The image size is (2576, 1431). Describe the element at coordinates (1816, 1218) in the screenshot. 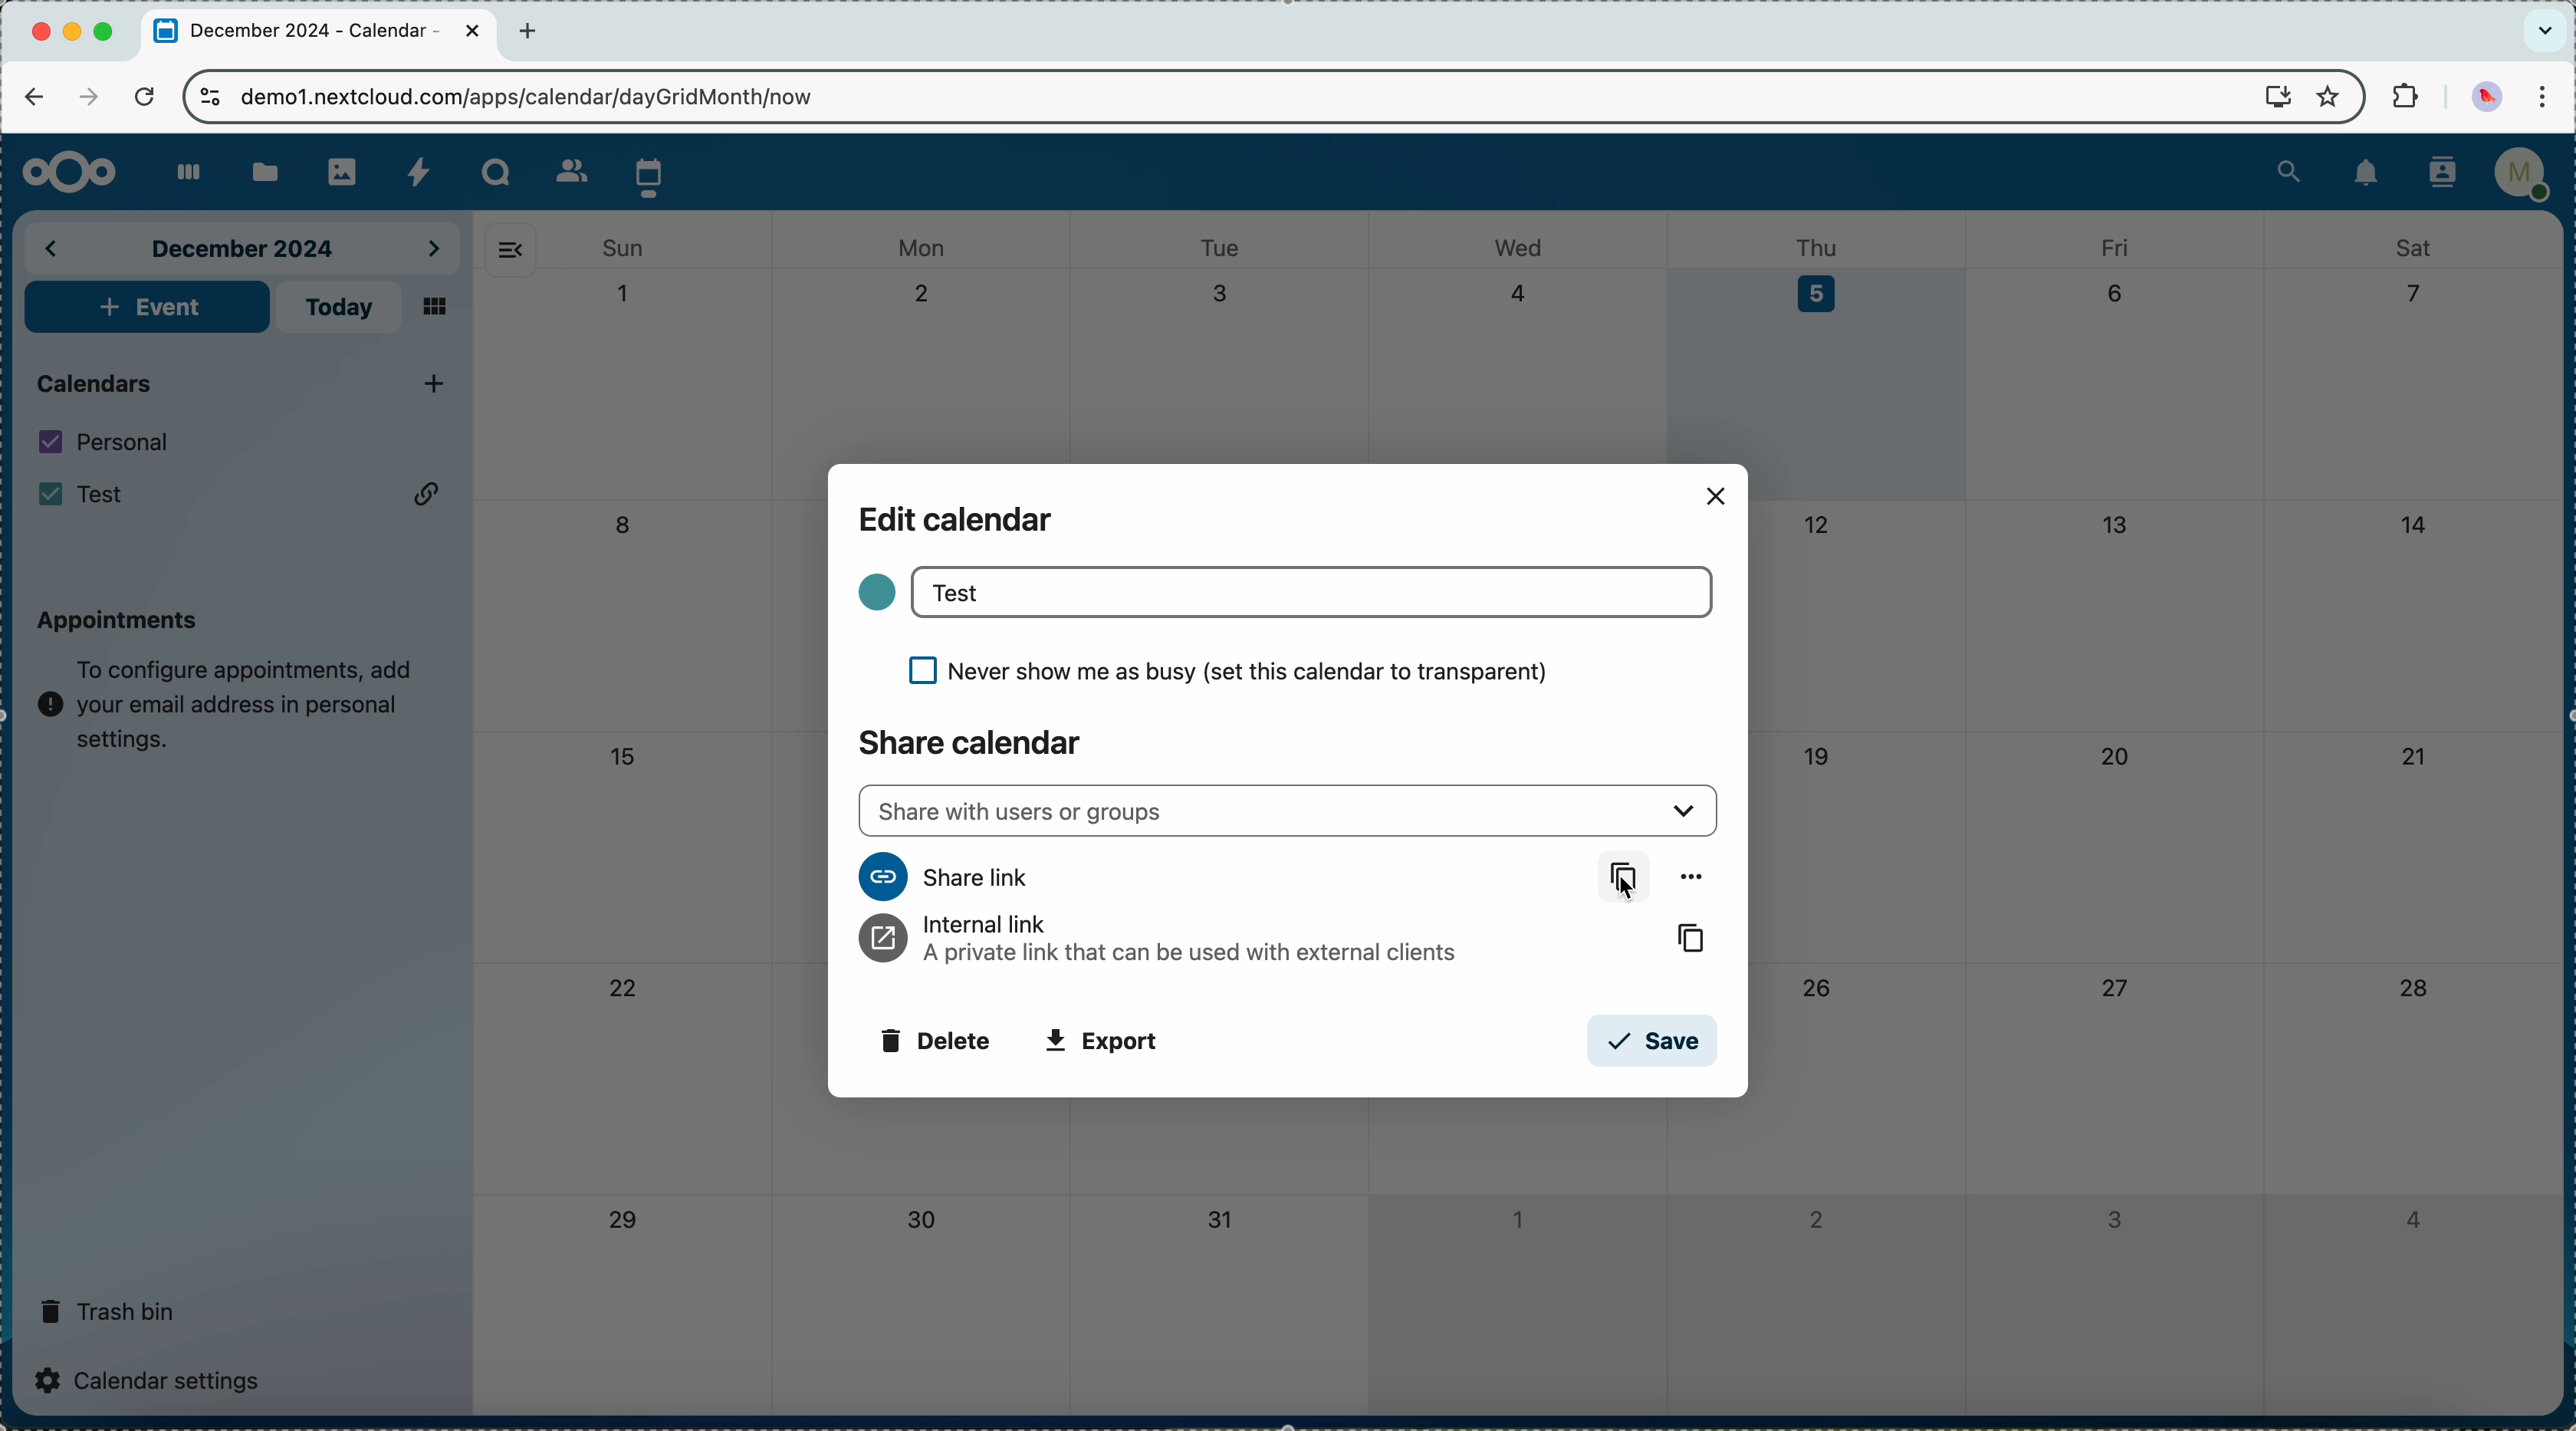

I see `2` at that location.